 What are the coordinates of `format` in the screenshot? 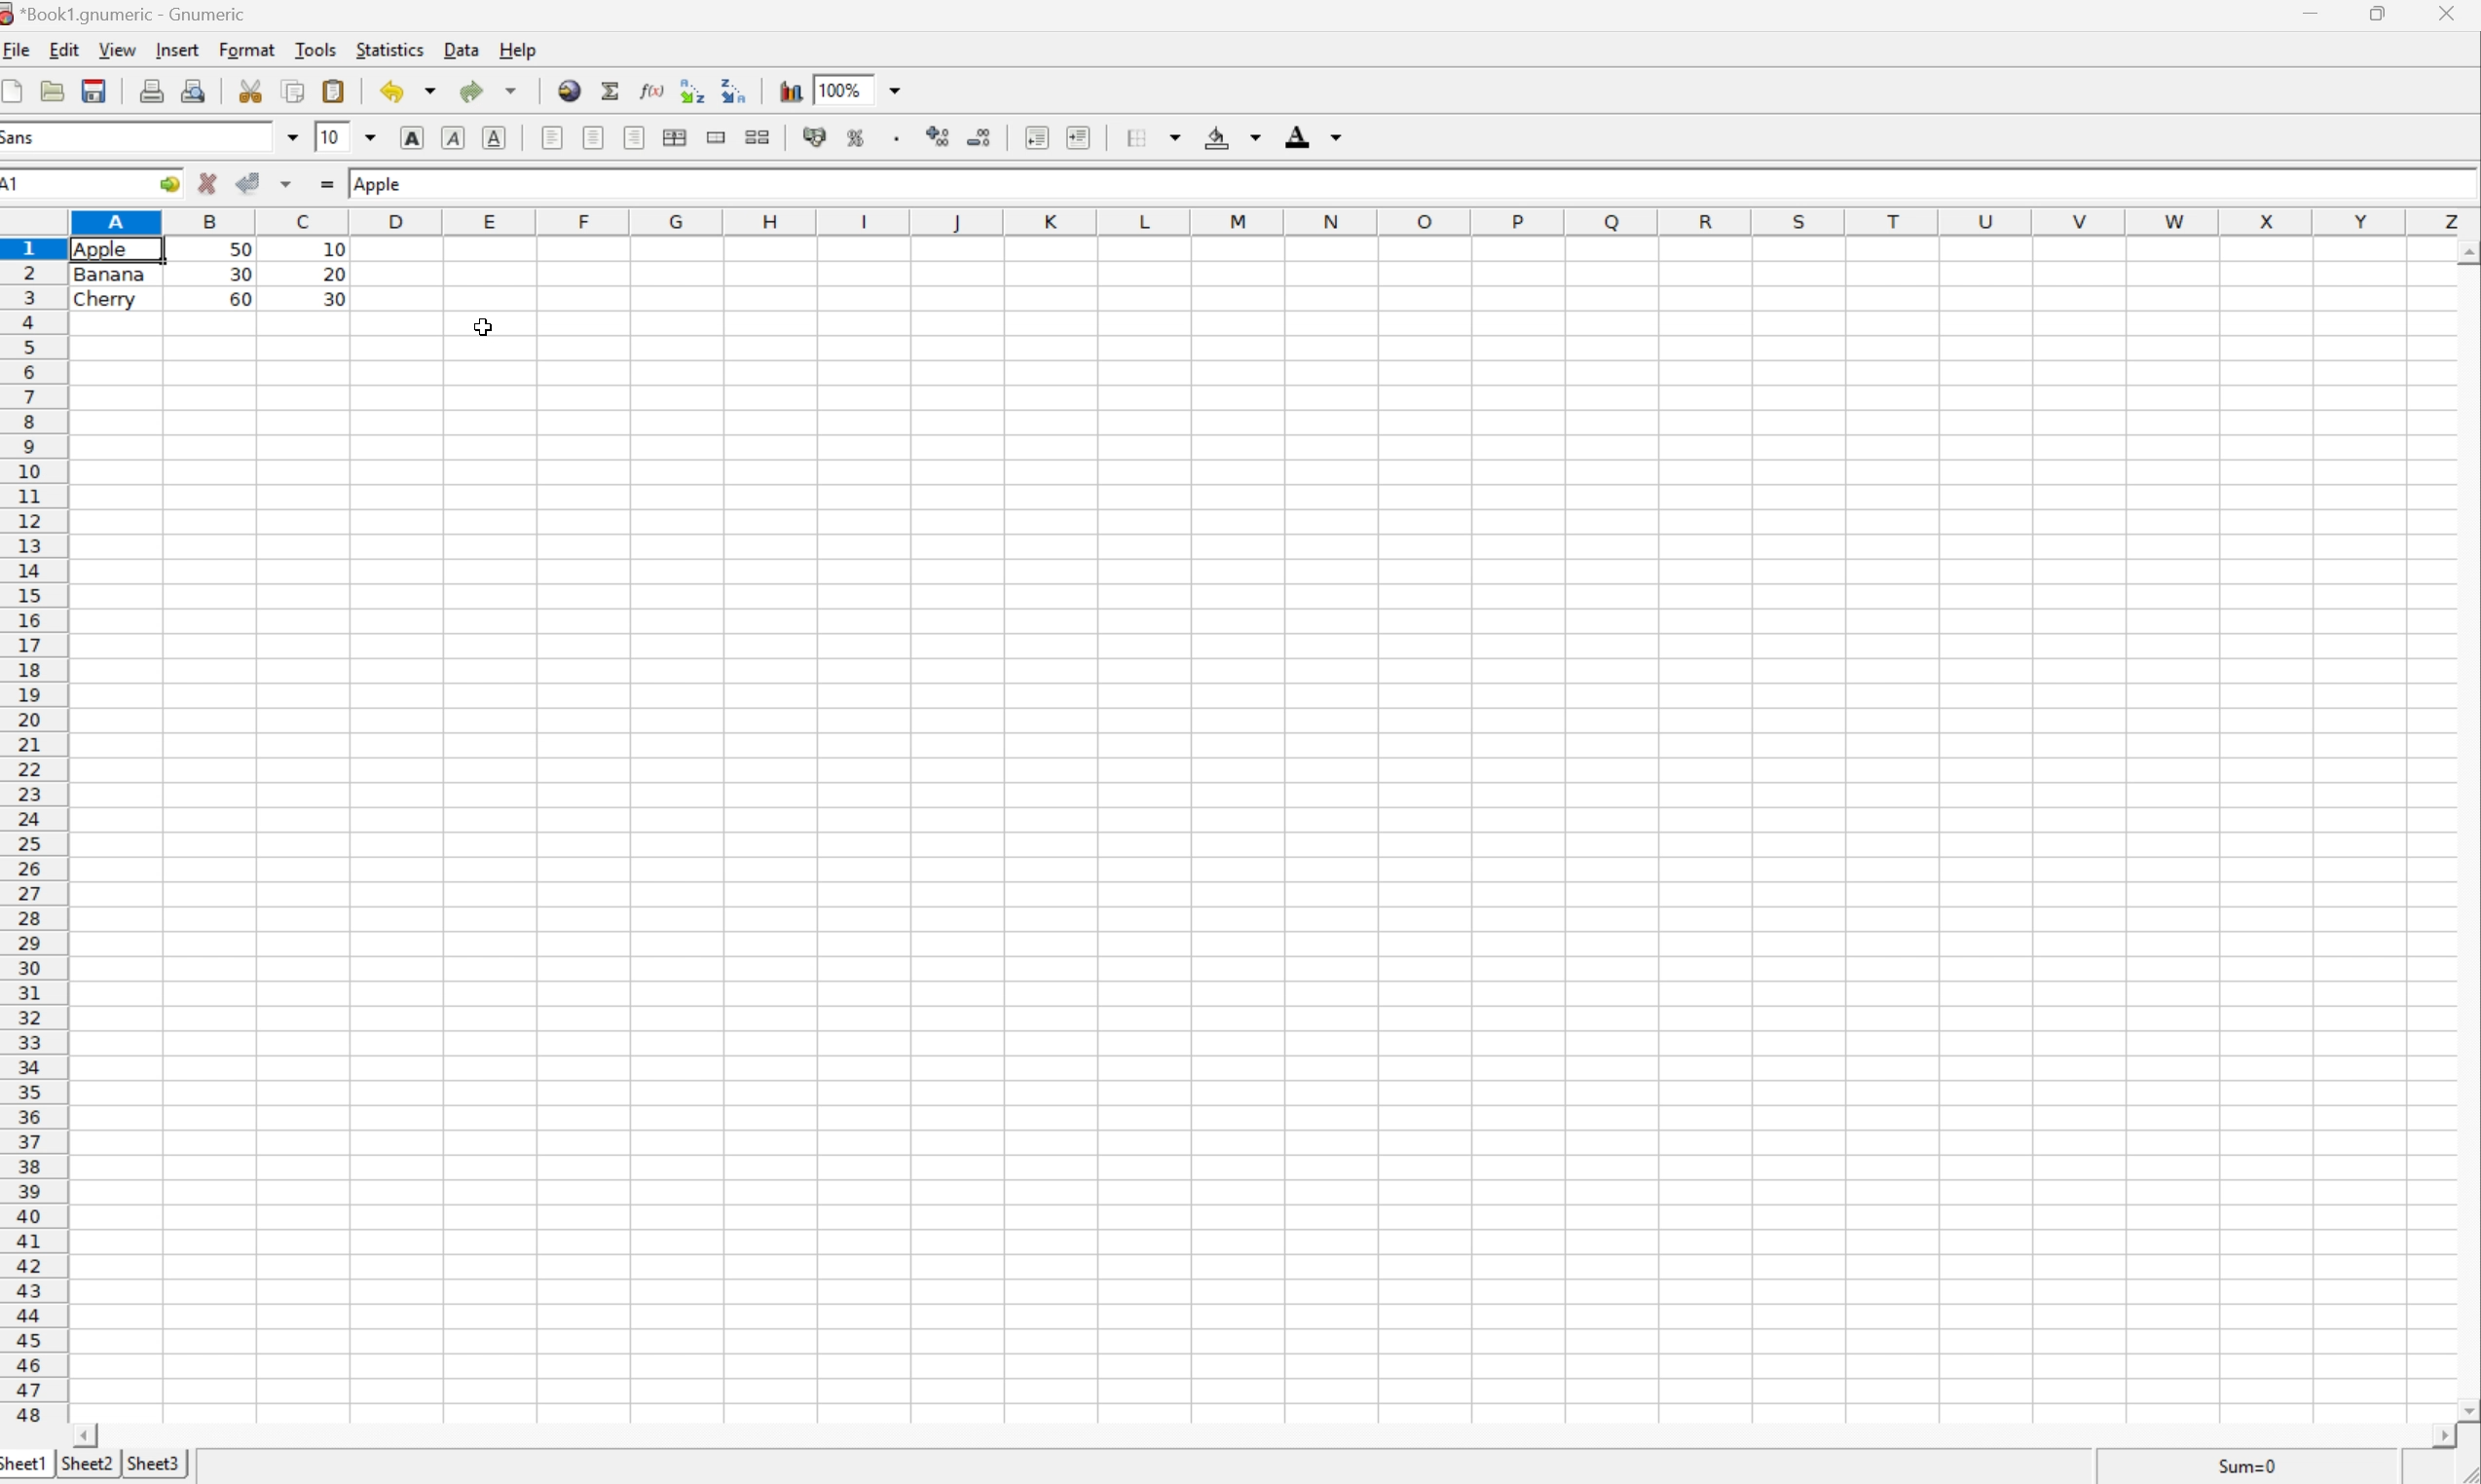 It's located at (248, 49).